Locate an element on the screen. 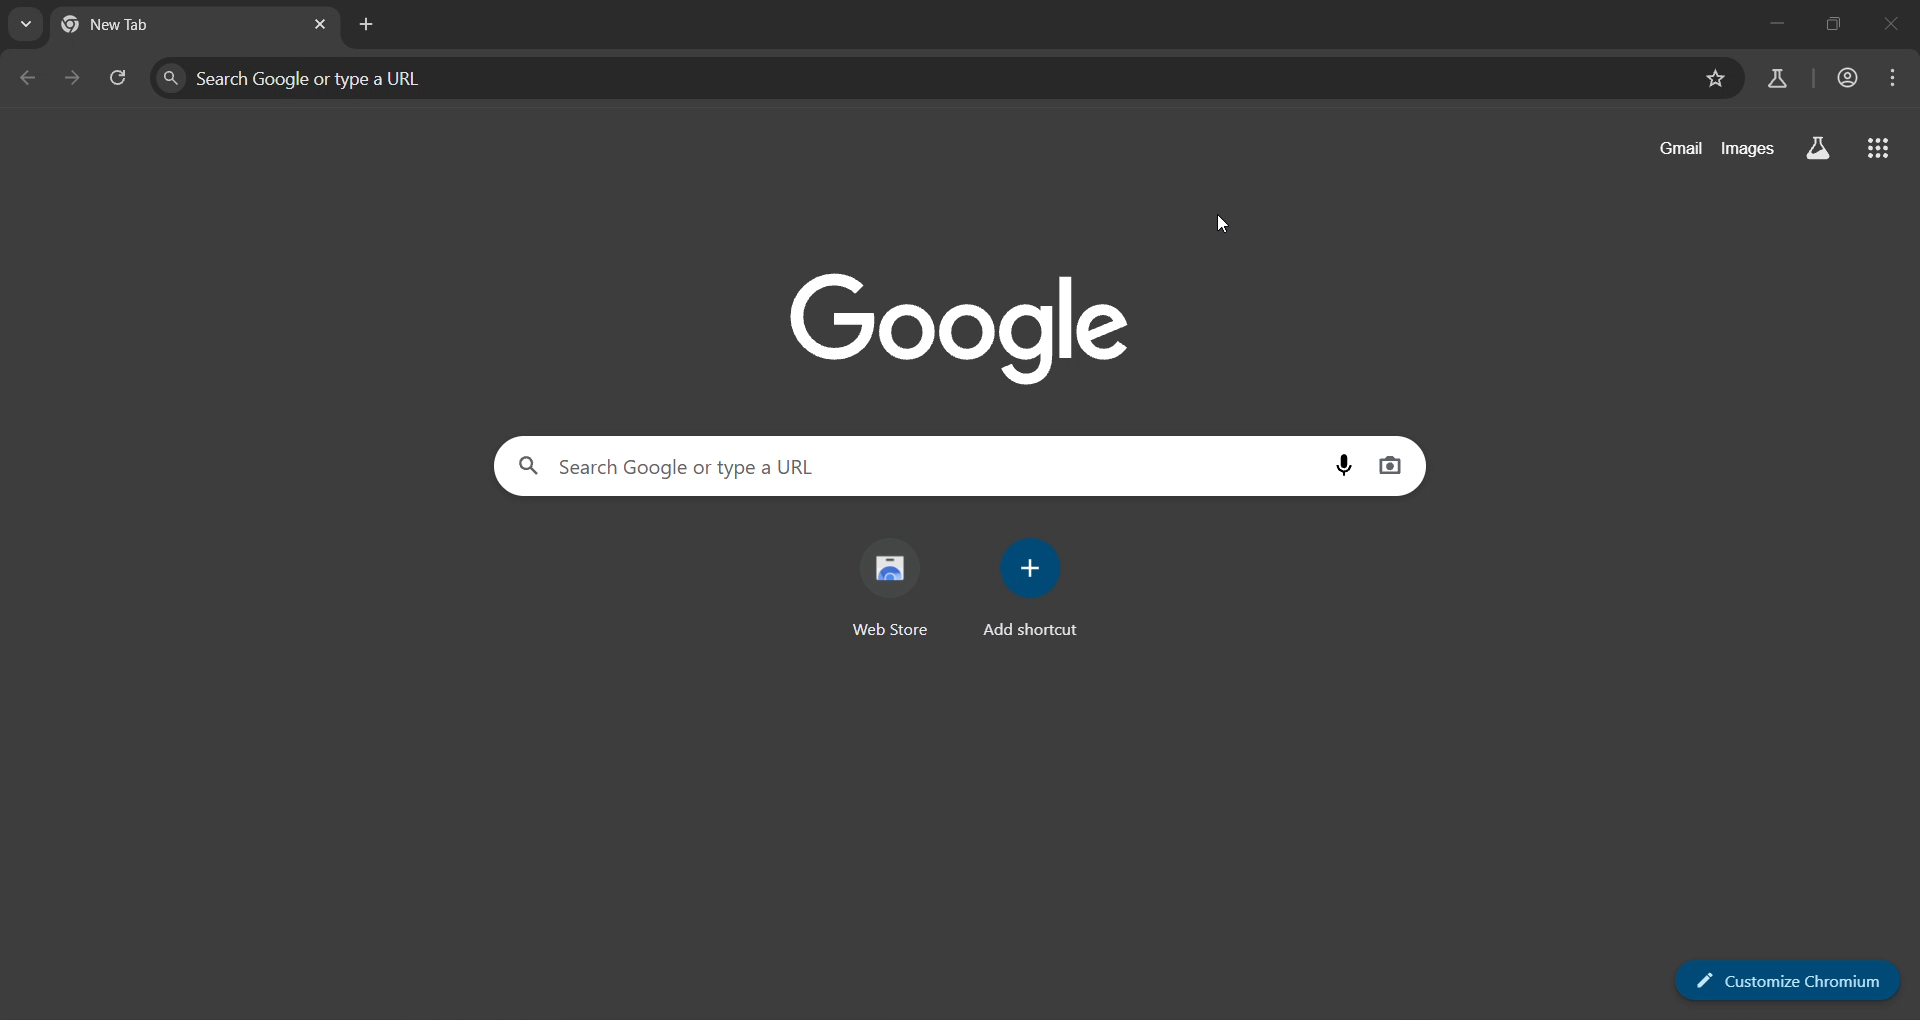  menu is located at coordinates (1886, 76).